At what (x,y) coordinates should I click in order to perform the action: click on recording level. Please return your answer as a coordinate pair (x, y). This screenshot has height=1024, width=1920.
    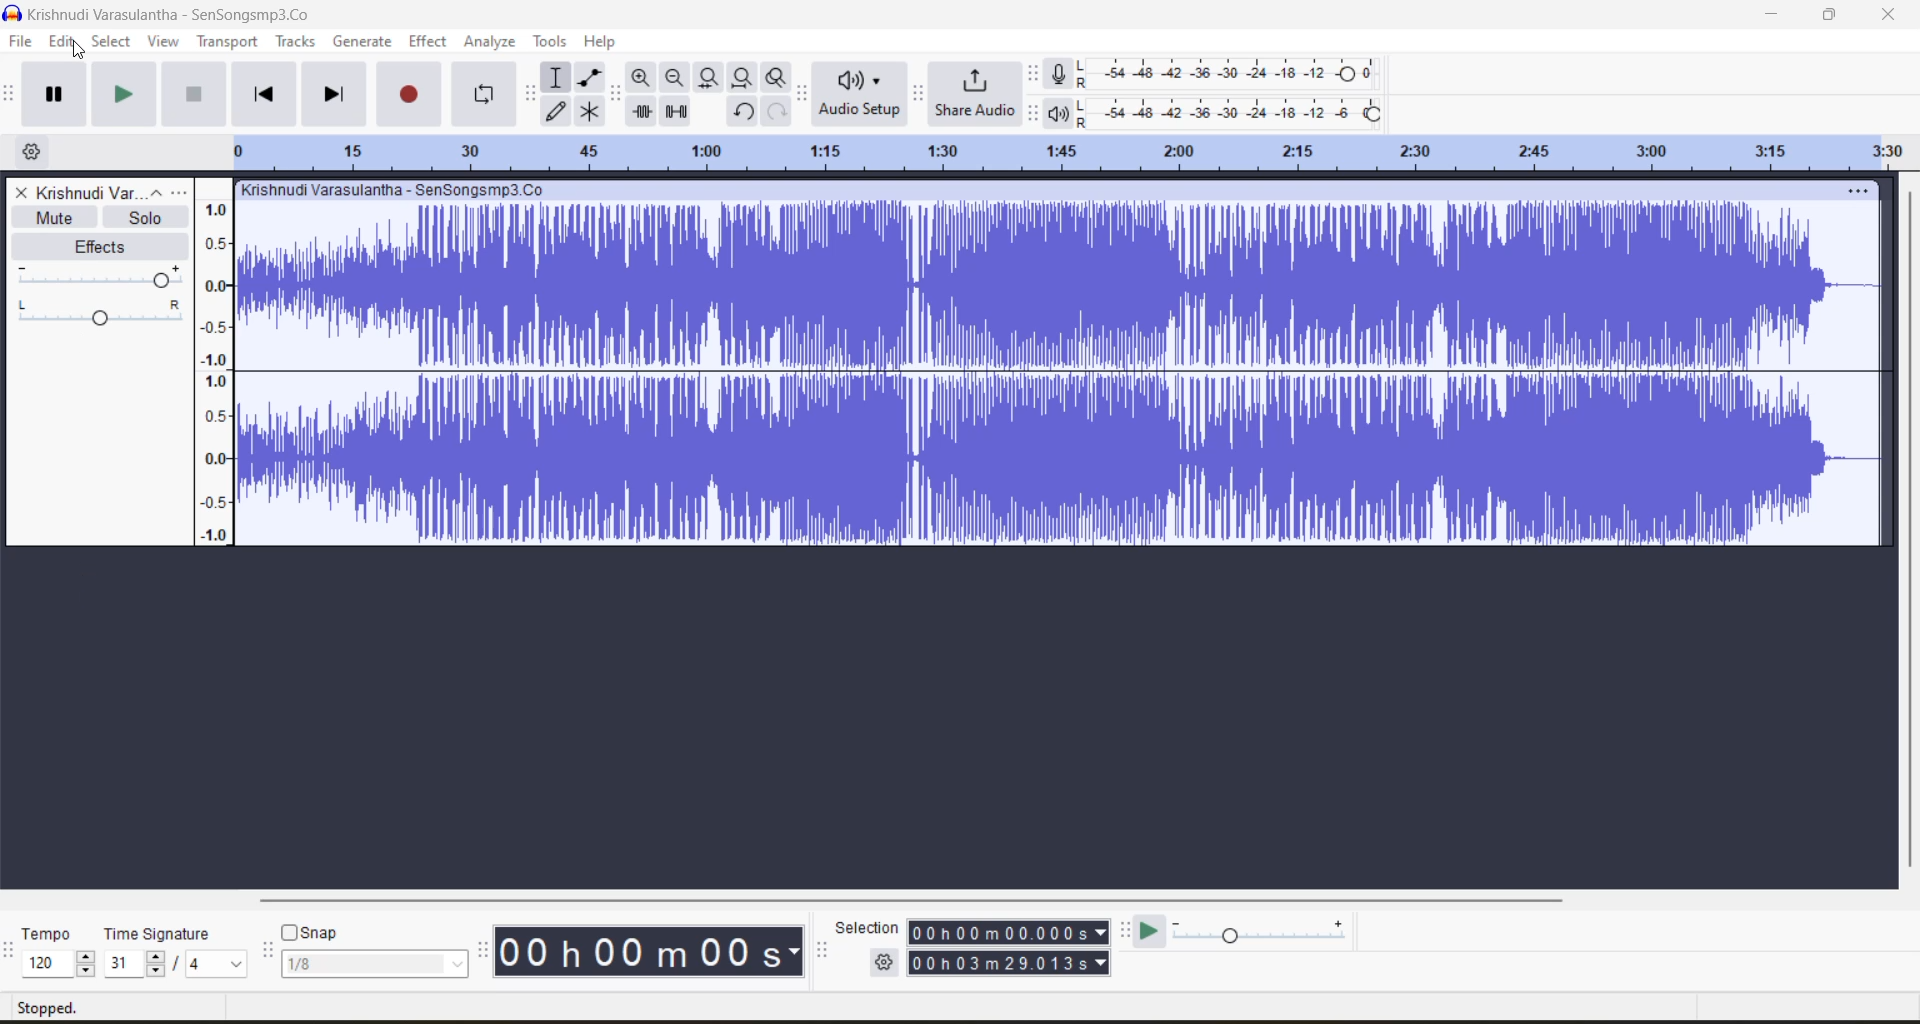
    Looking at the image, I should click on (1229, 74).